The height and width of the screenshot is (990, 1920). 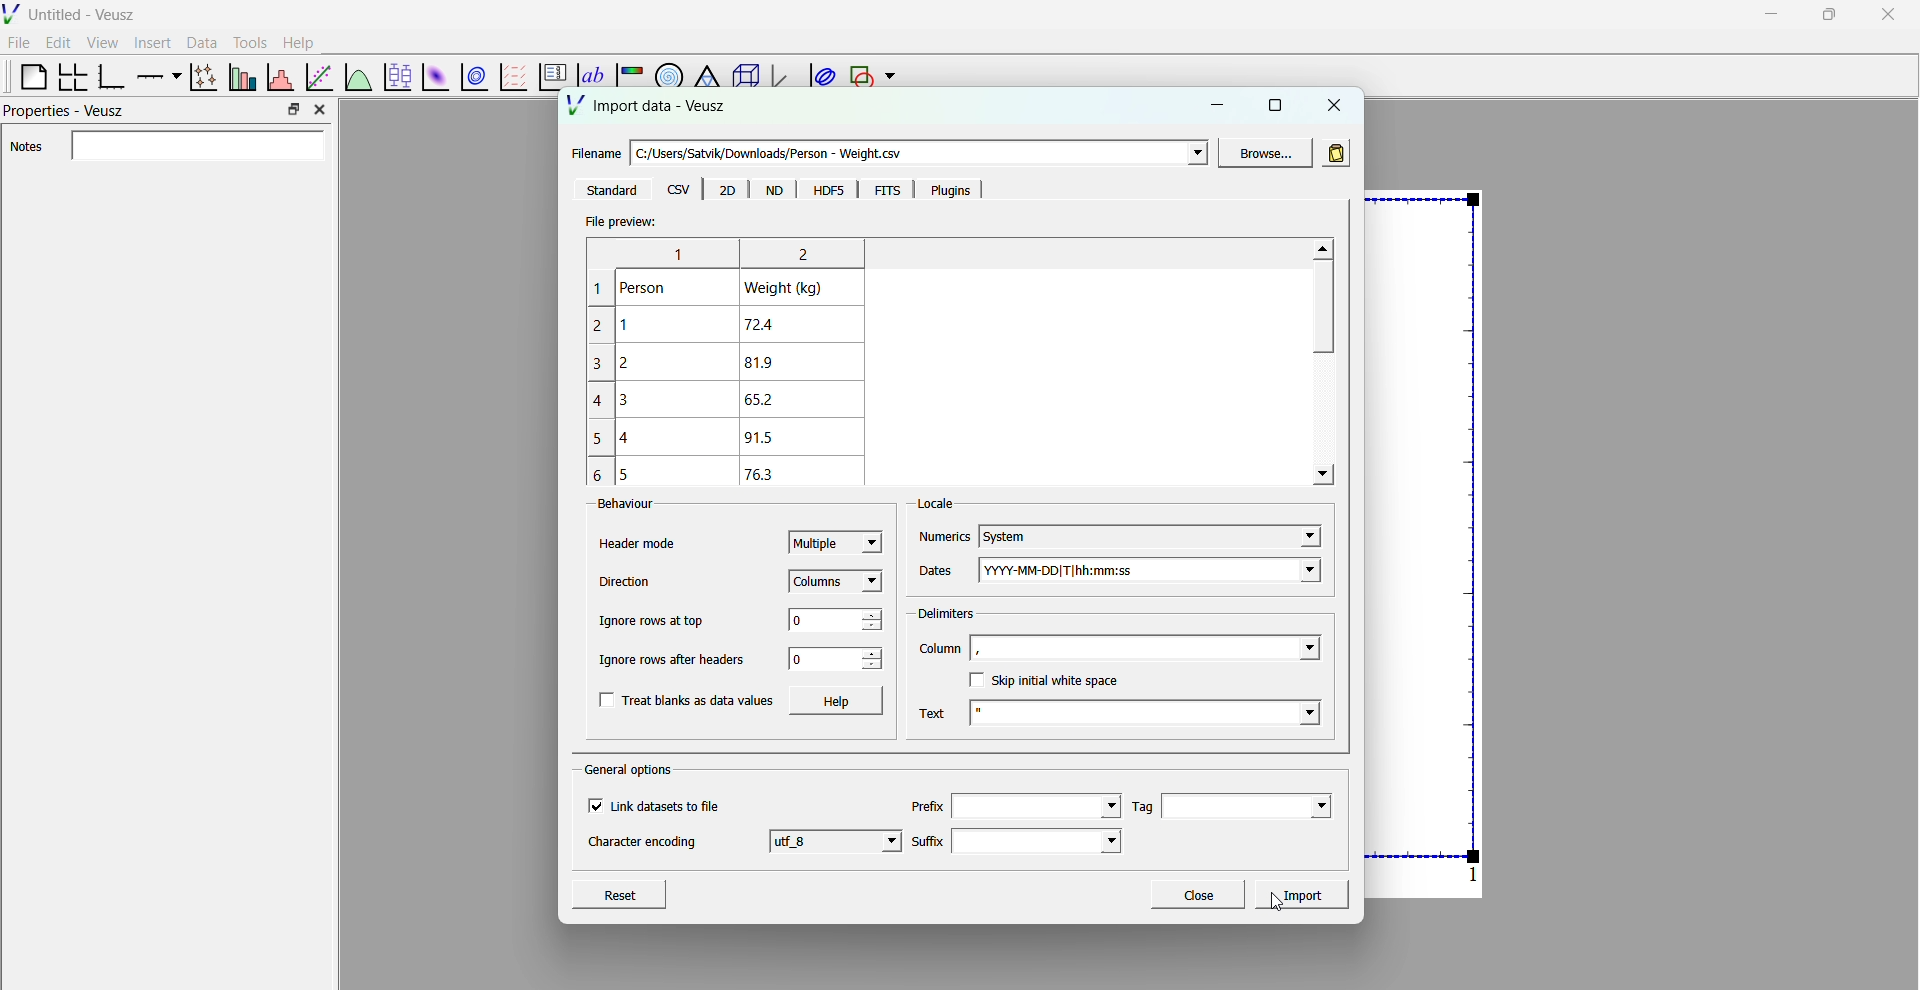 I want to click on plot functions, so click(x=357, y=76).